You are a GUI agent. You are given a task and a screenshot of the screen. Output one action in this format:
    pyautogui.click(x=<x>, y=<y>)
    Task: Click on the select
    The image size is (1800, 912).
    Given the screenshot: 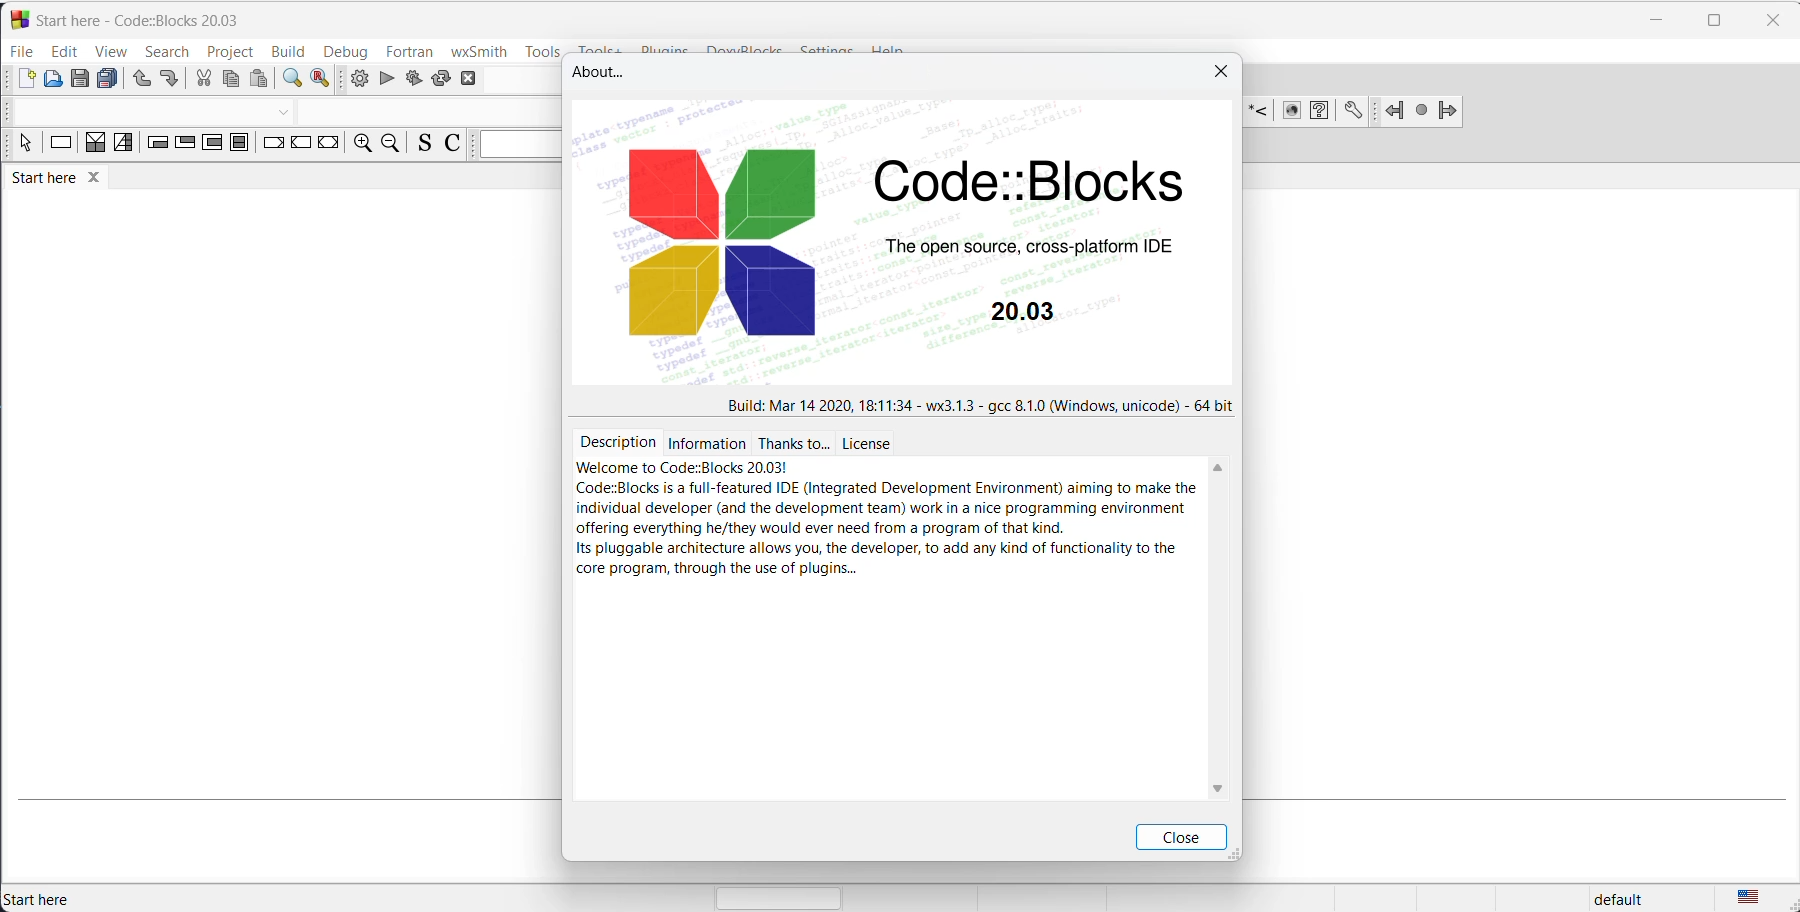 What is the action you would take?
    pyautogui.click(x=19, y=144)
    